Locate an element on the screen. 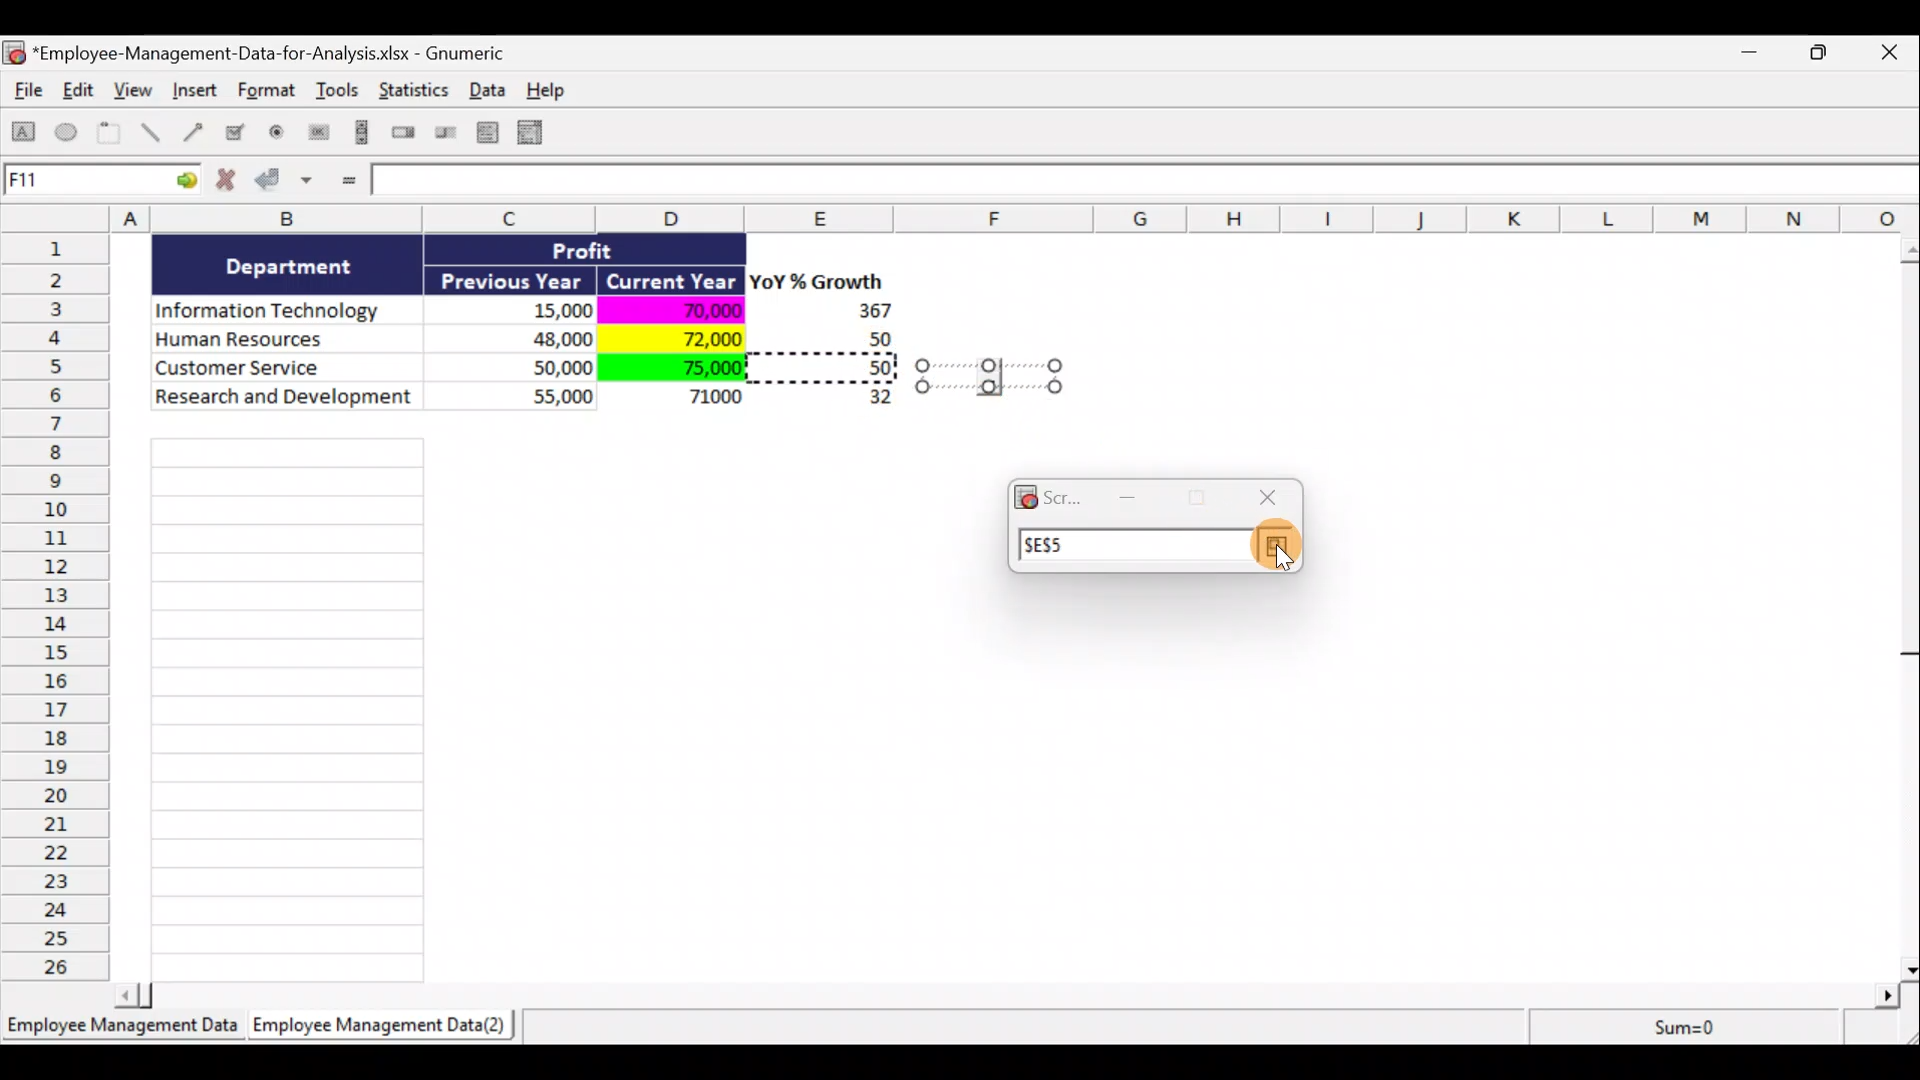 This screenshot has height=1080, width=1920. Cells is located at coordinates (287, 704).